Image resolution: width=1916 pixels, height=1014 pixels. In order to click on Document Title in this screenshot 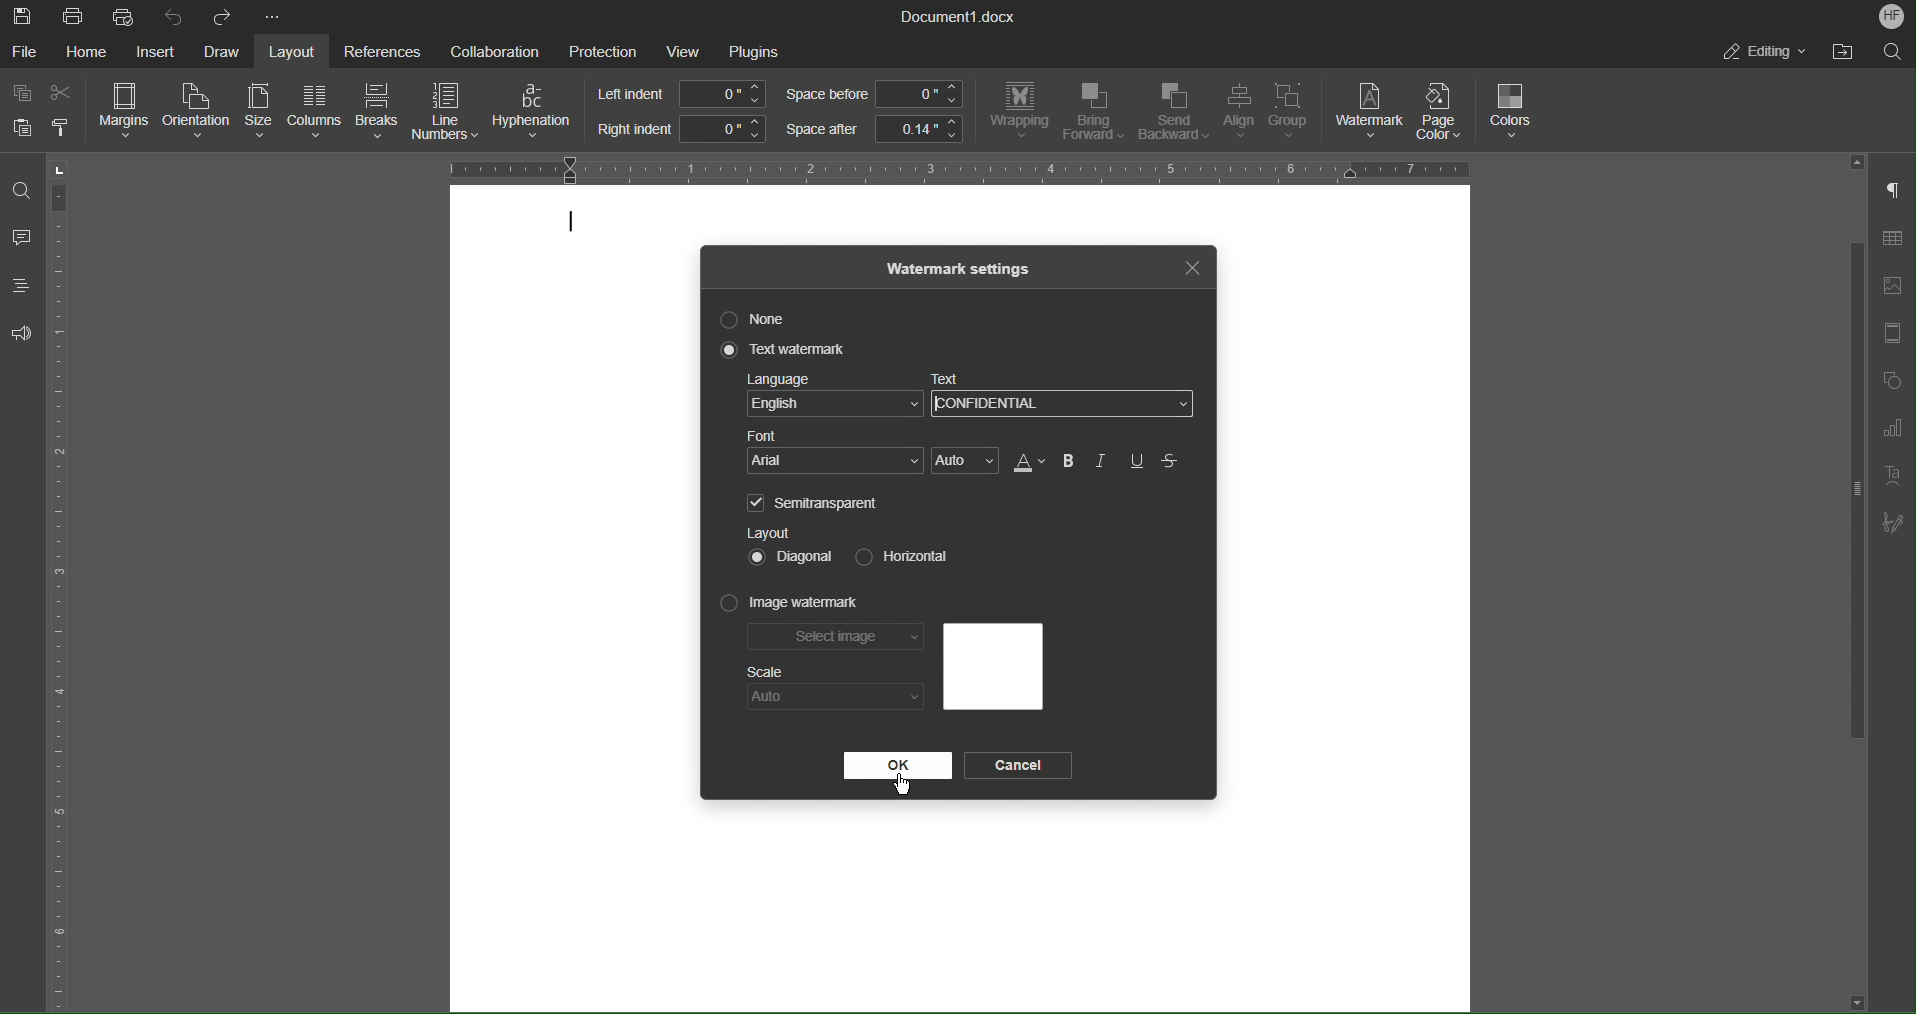, I will do `click(959, 17)`.